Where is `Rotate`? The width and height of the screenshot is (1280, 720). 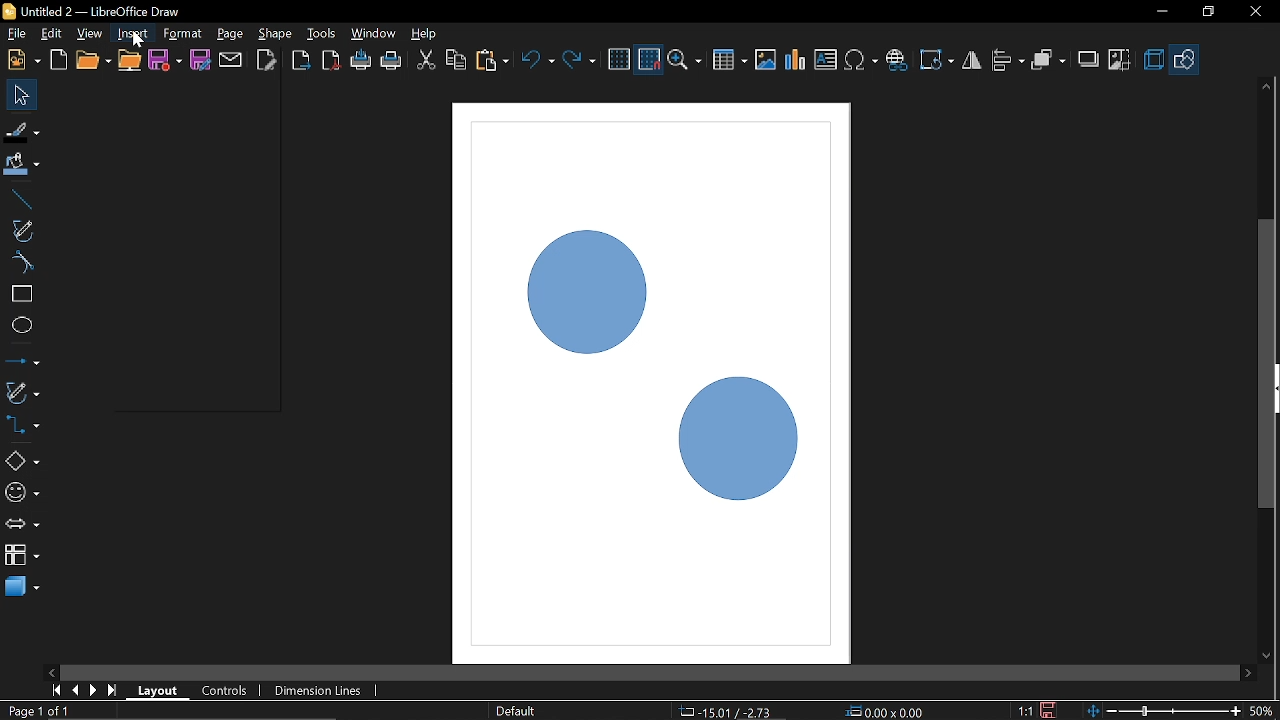
Rotate is located at coordinates (938, 60).